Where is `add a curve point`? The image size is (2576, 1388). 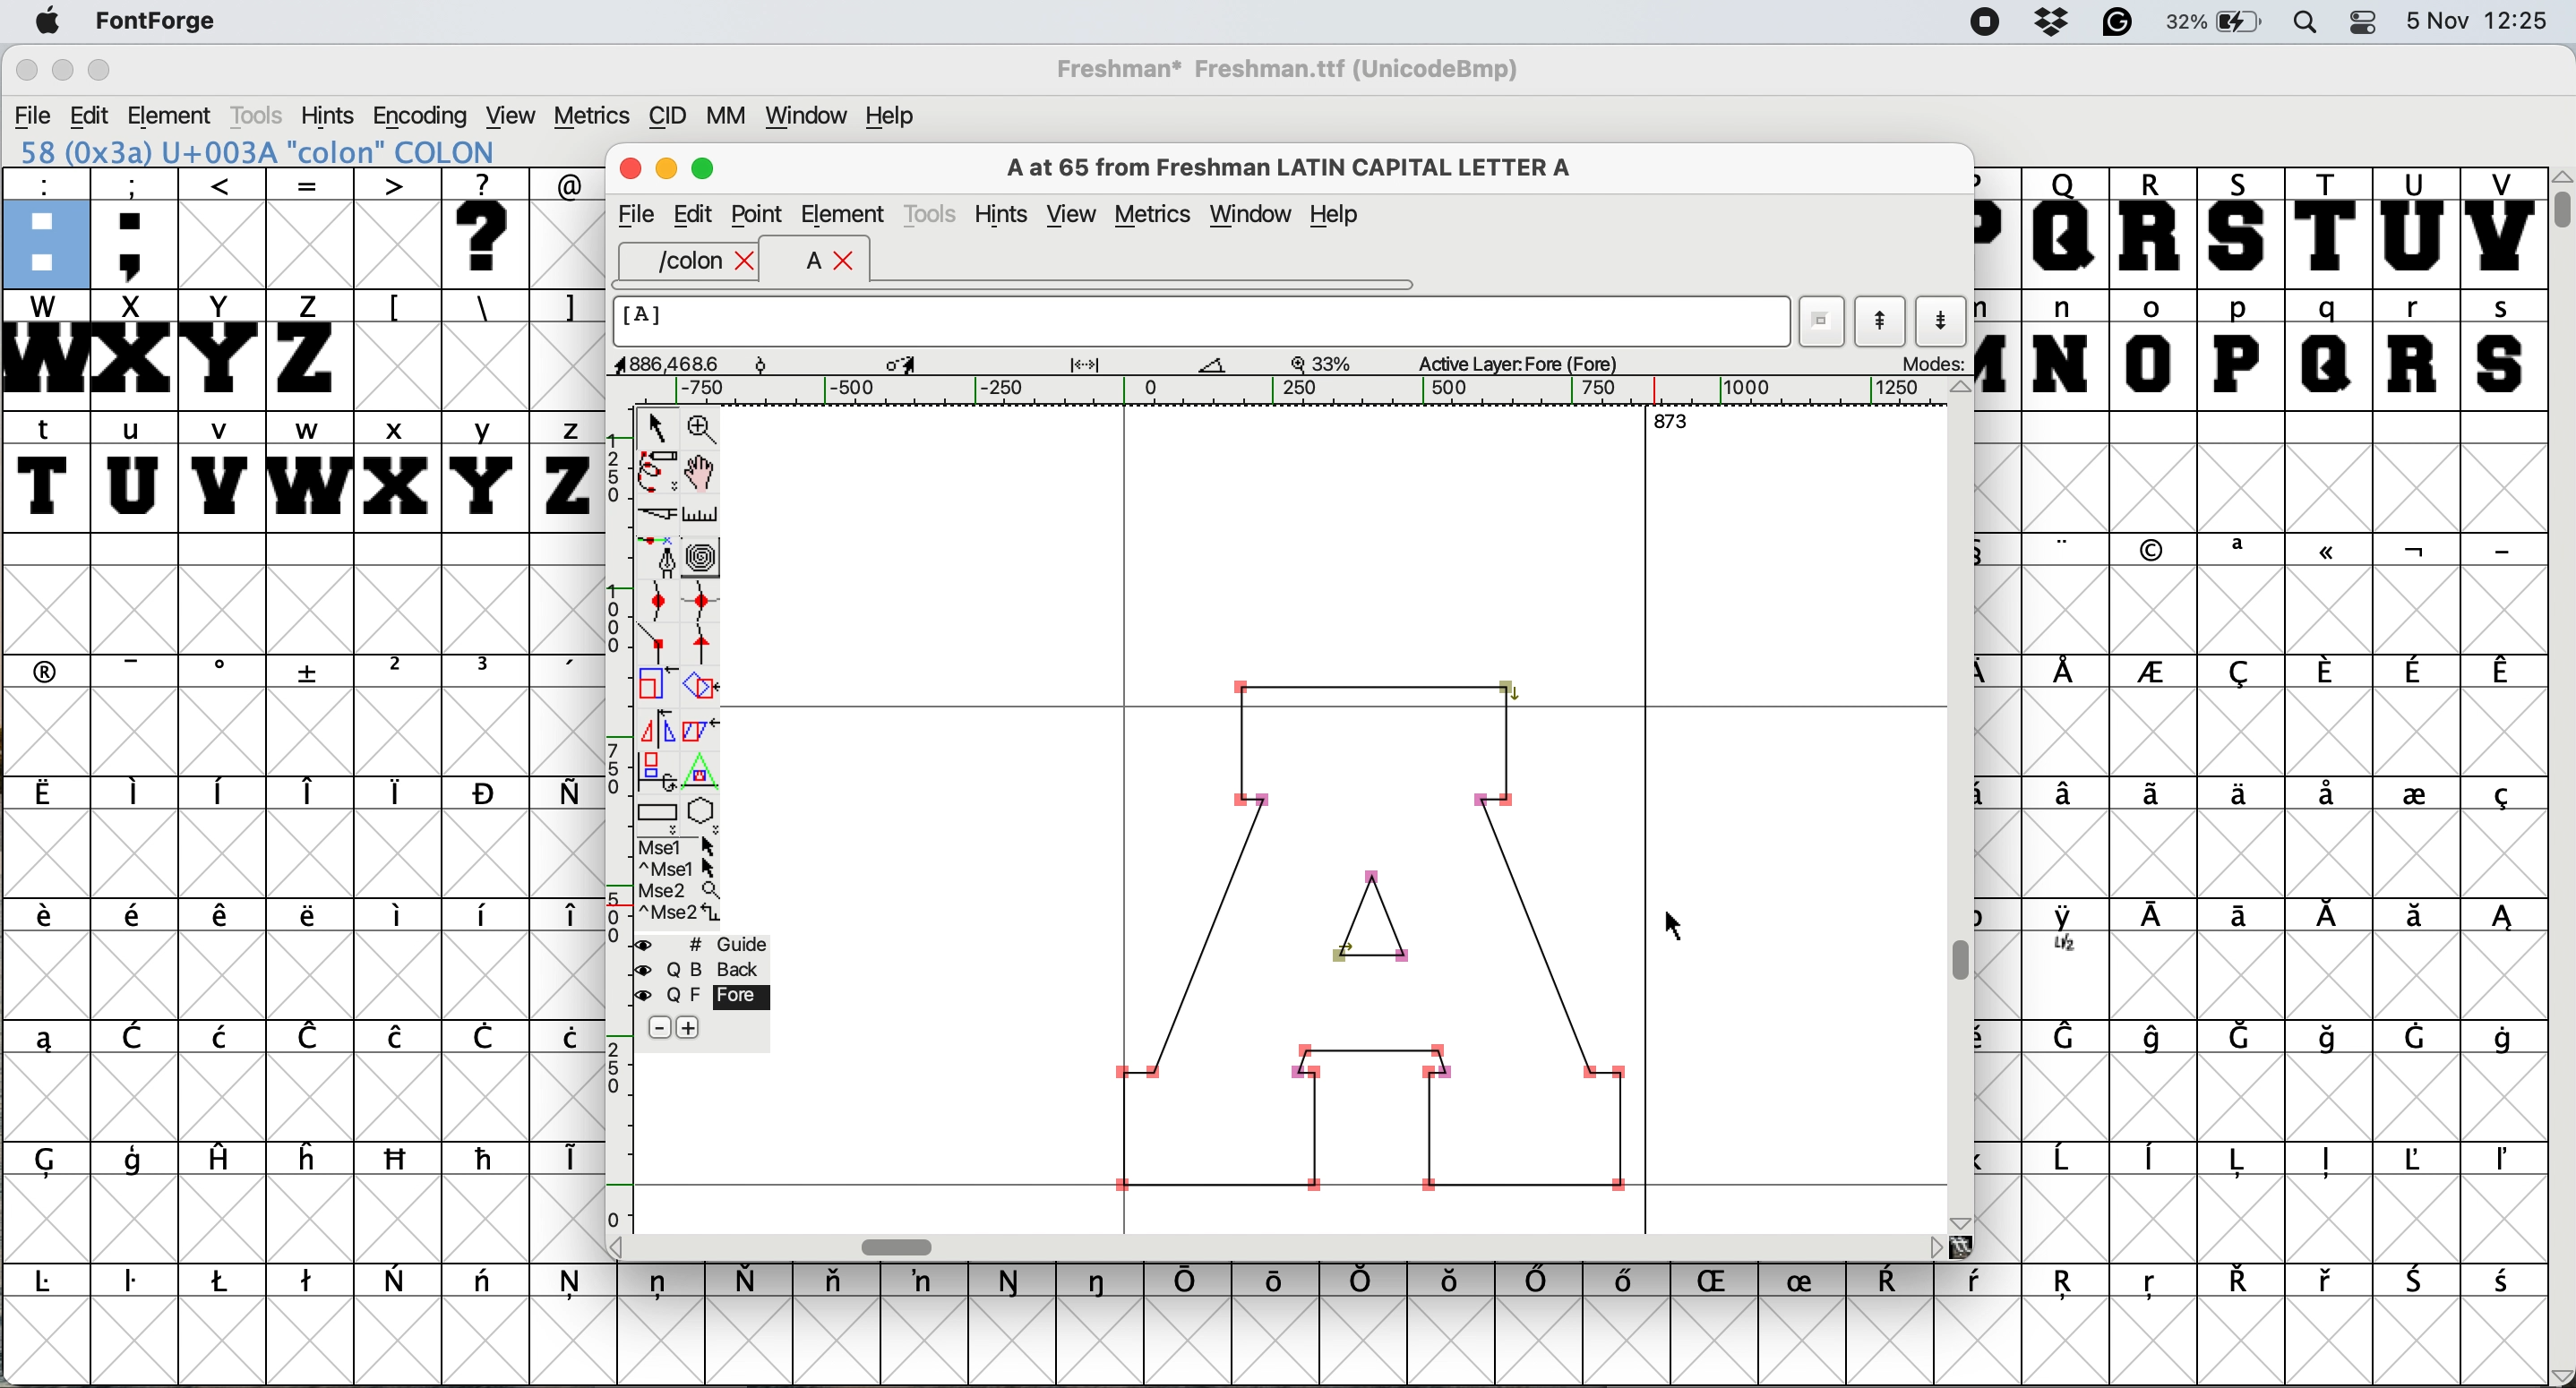
add a curve point is located at coordinates (650, 599).